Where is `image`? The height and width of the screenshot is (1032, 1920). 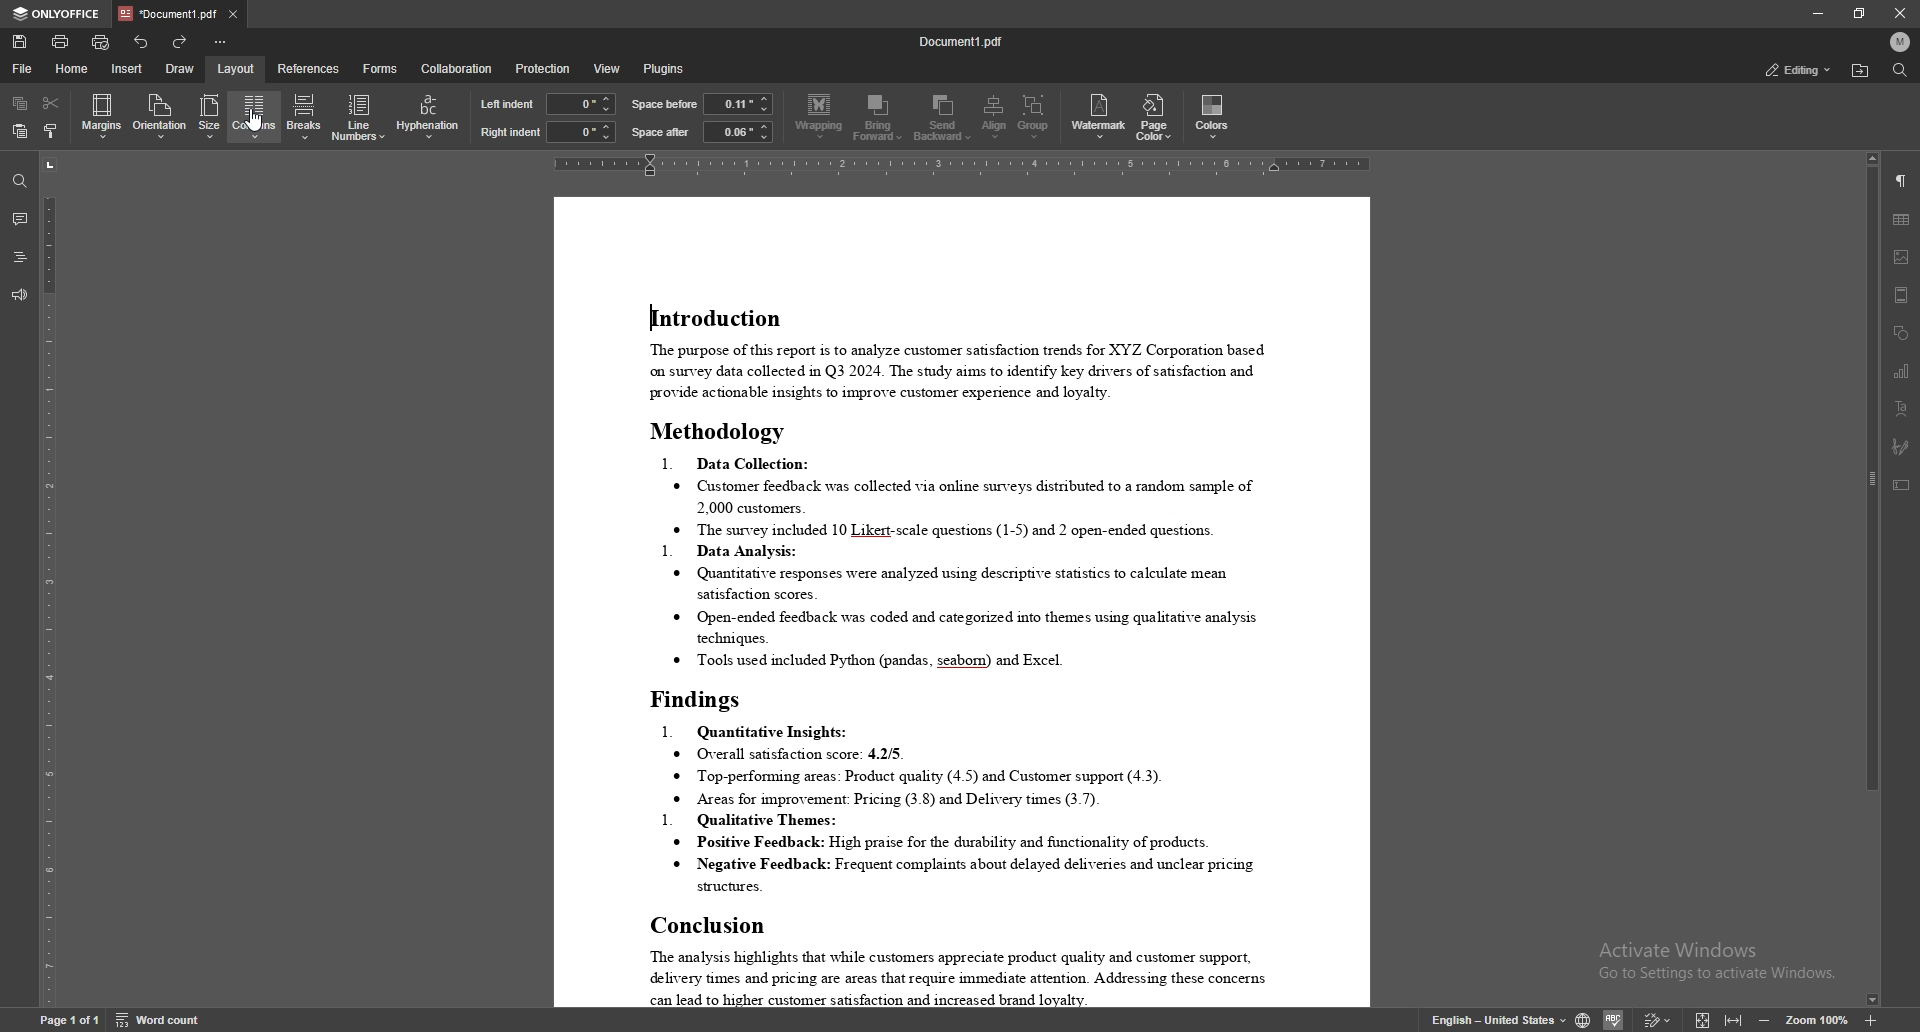
image is located at coordinates (1902, 256).